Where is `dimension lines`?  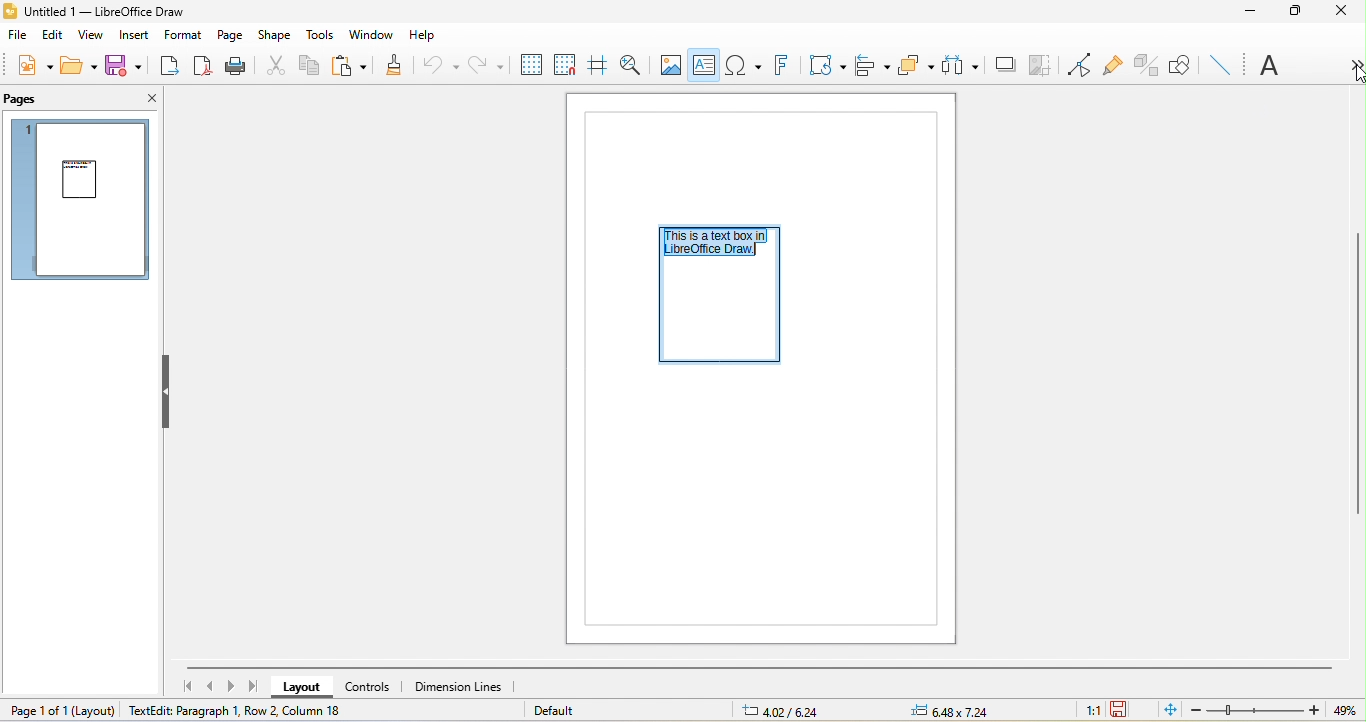
dimension lines is located at coordinates (463, 687).